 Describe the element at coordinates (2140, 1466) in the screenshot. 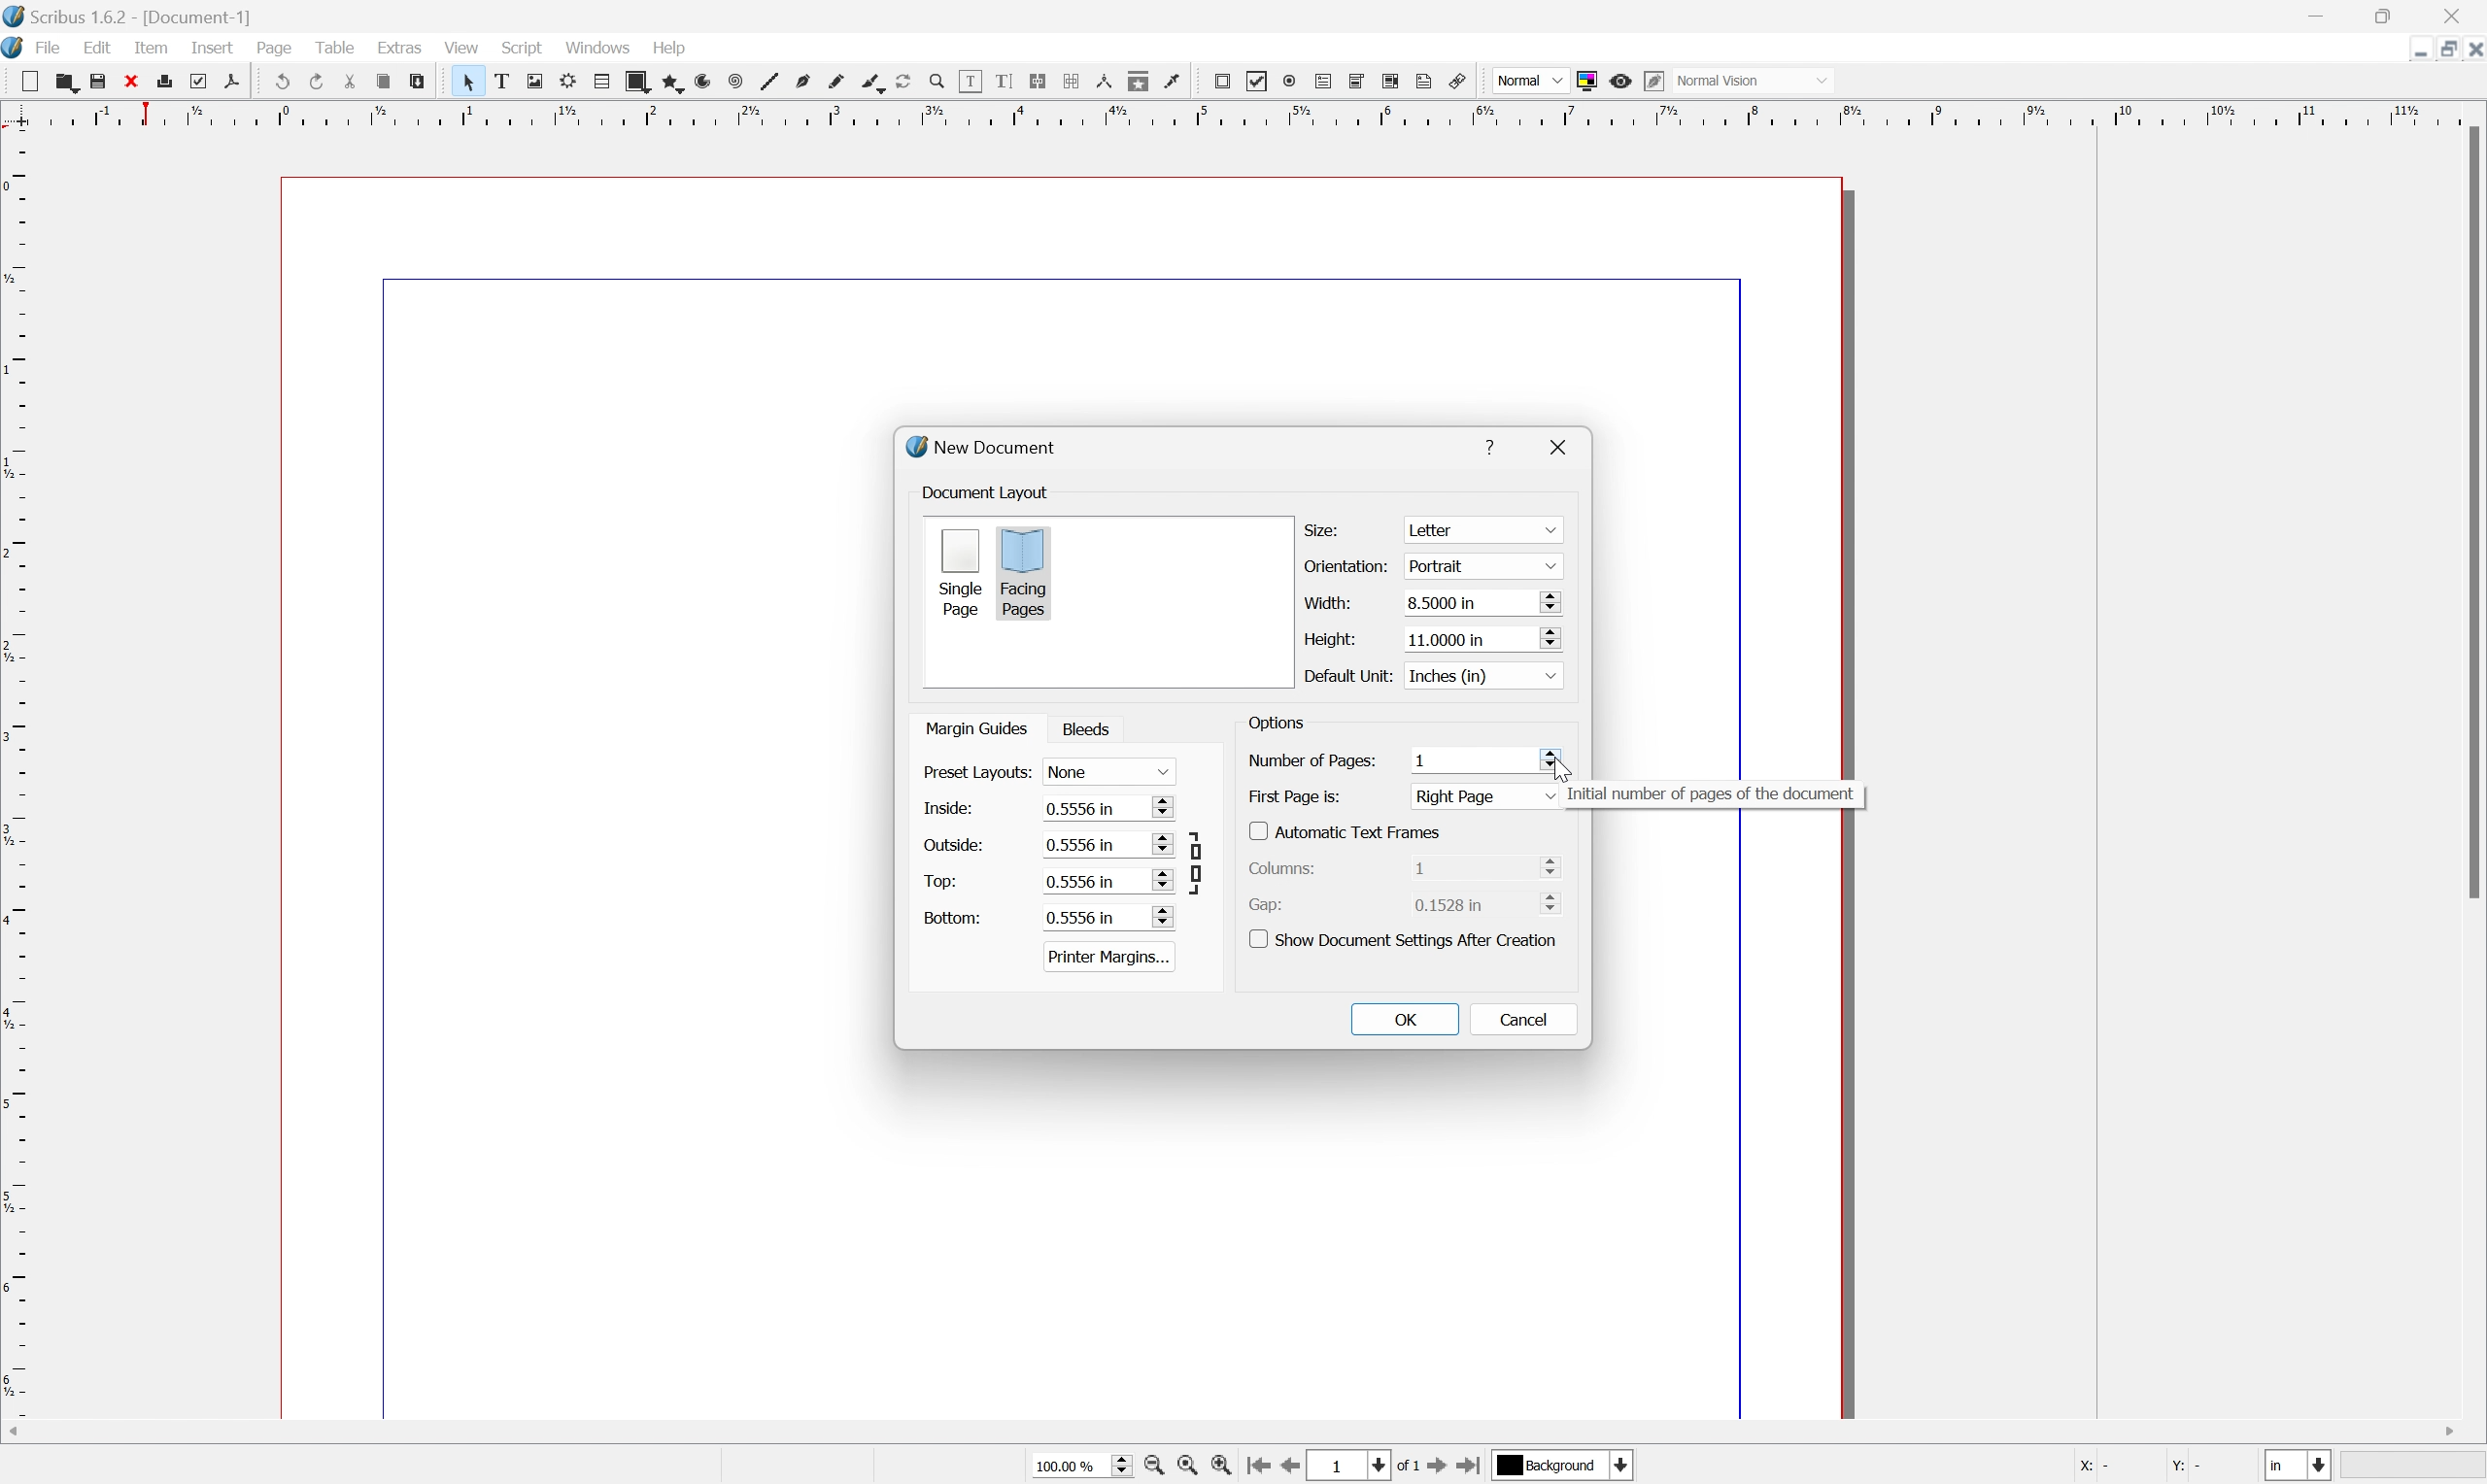

I see `X: -  Y: -` at that location.